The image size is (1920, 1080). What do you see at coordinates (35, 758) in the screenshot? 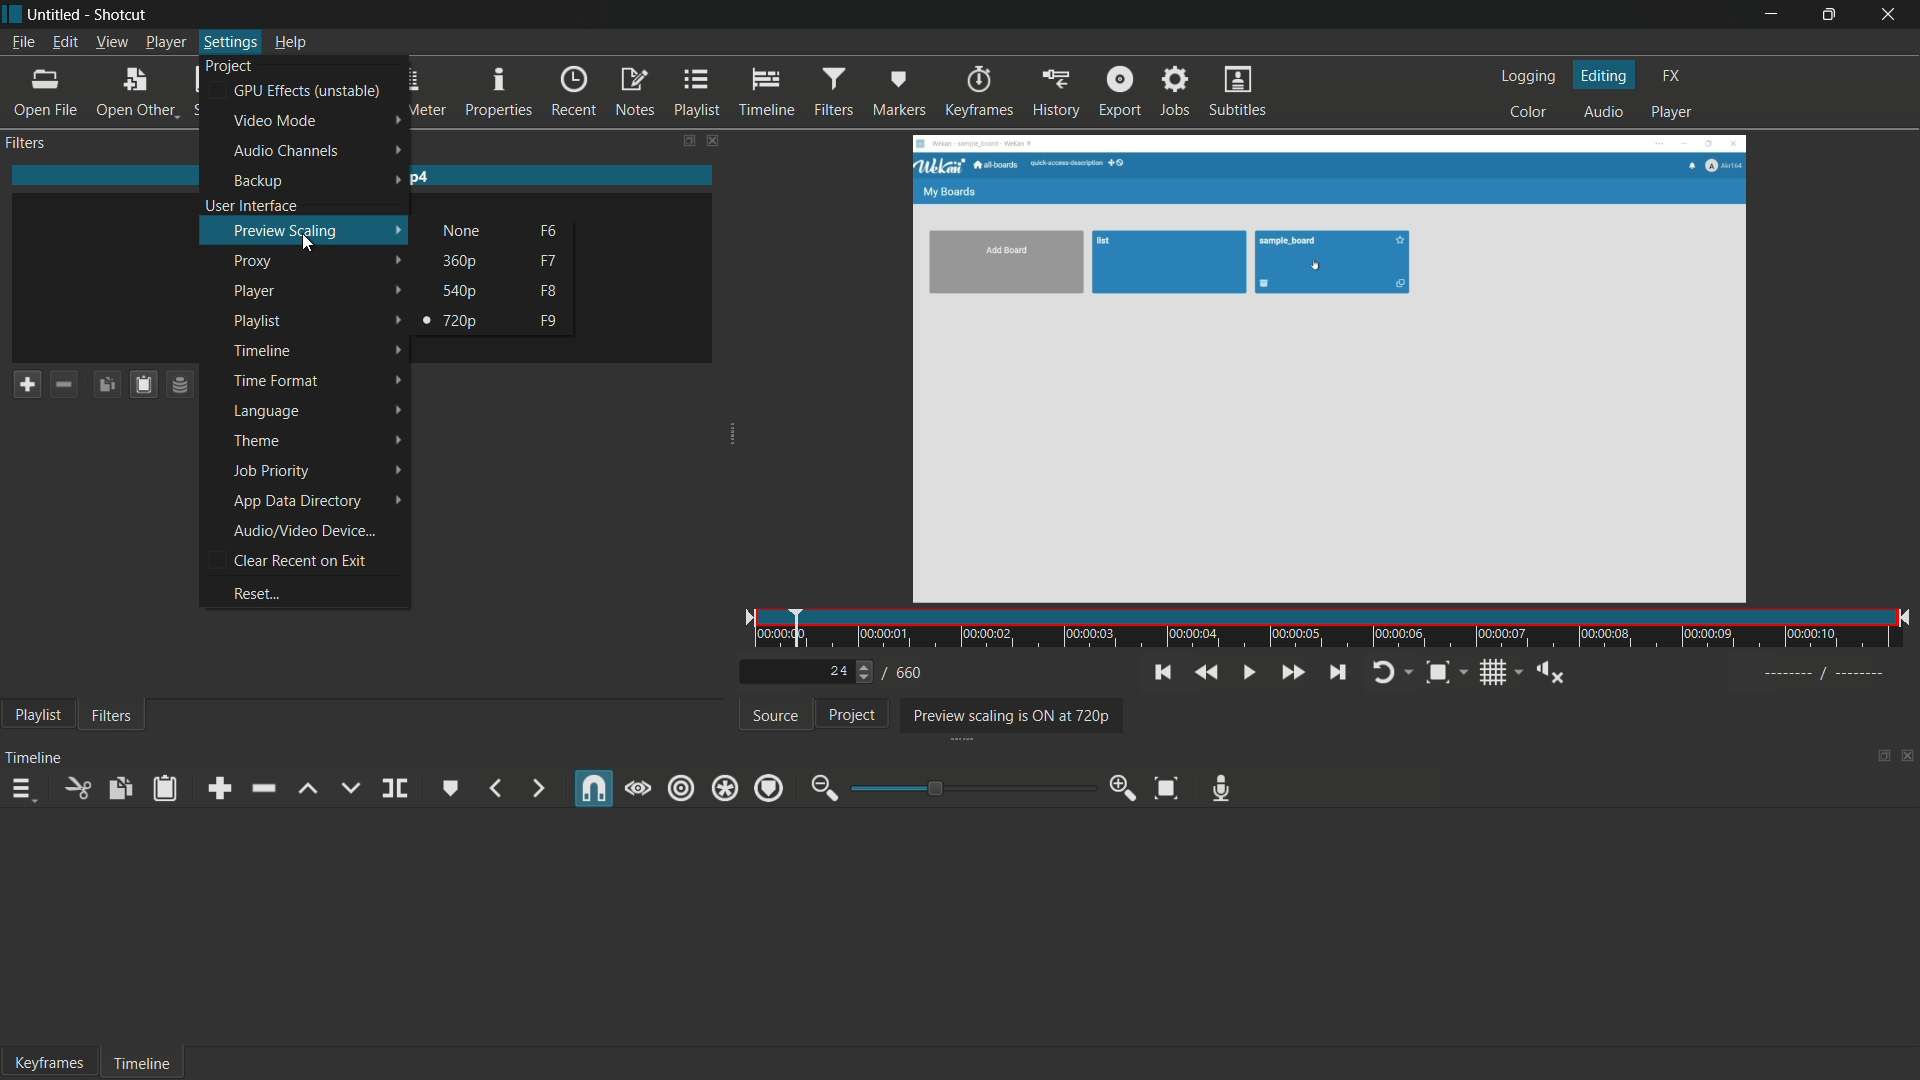
I see `timeline` at bounding box center [35, 758].